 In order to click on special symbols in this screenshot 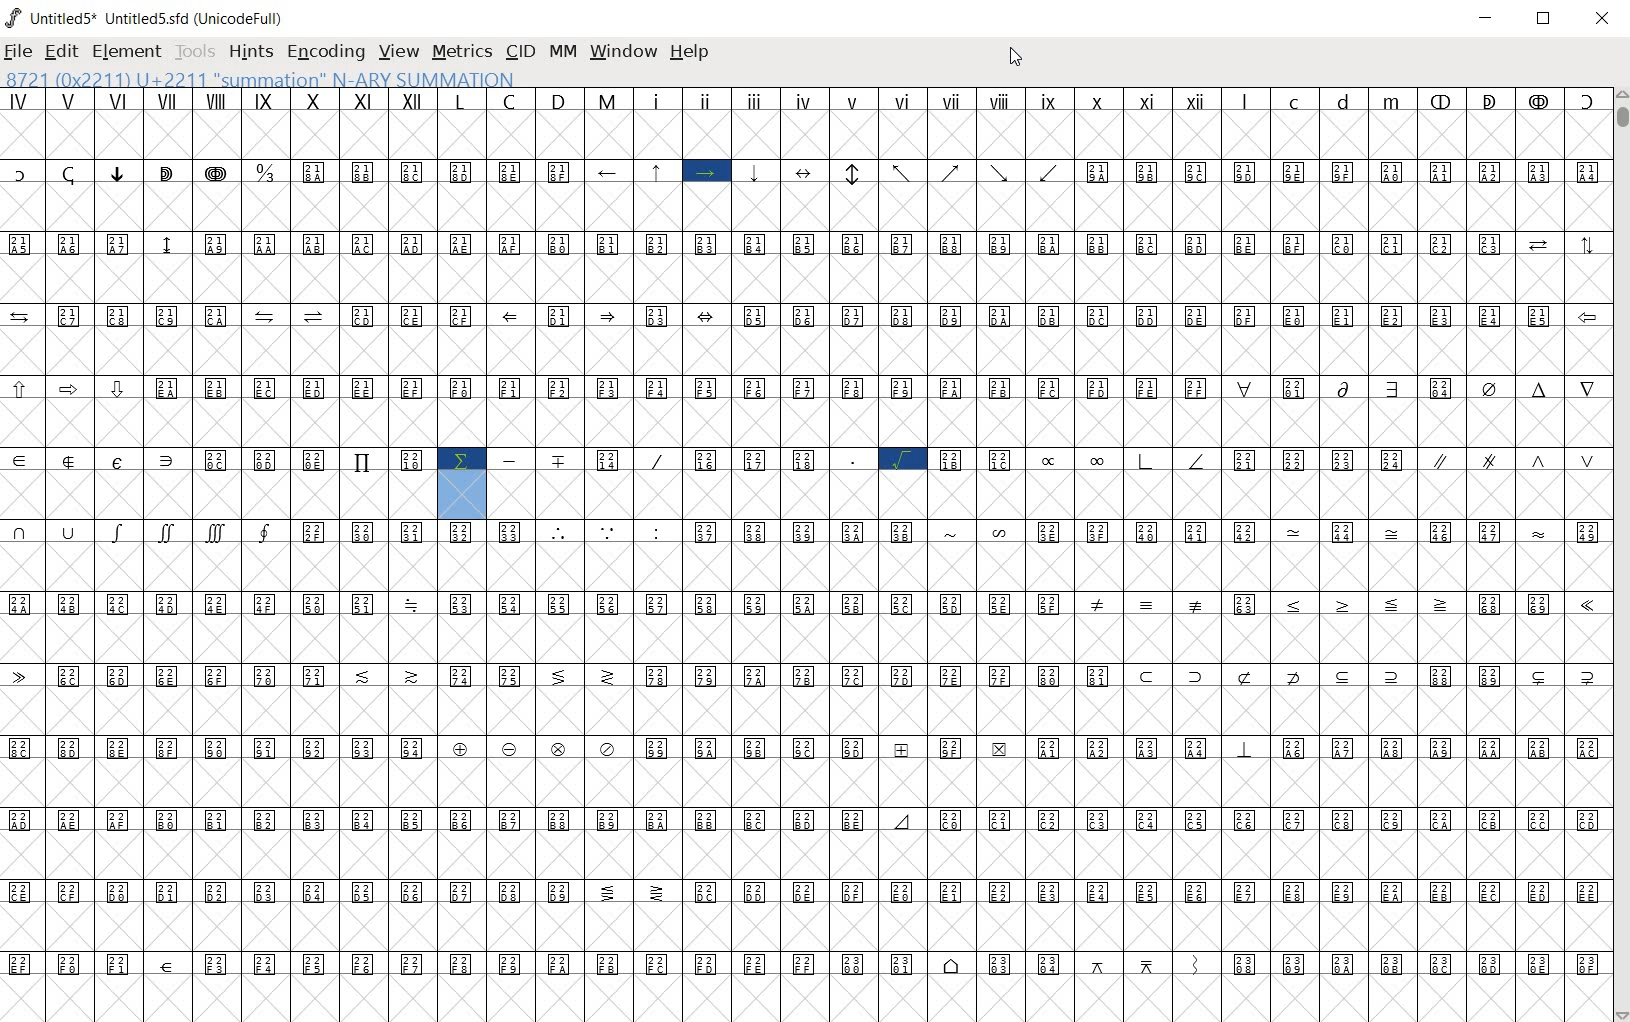, I will do `click(812, 819)`.